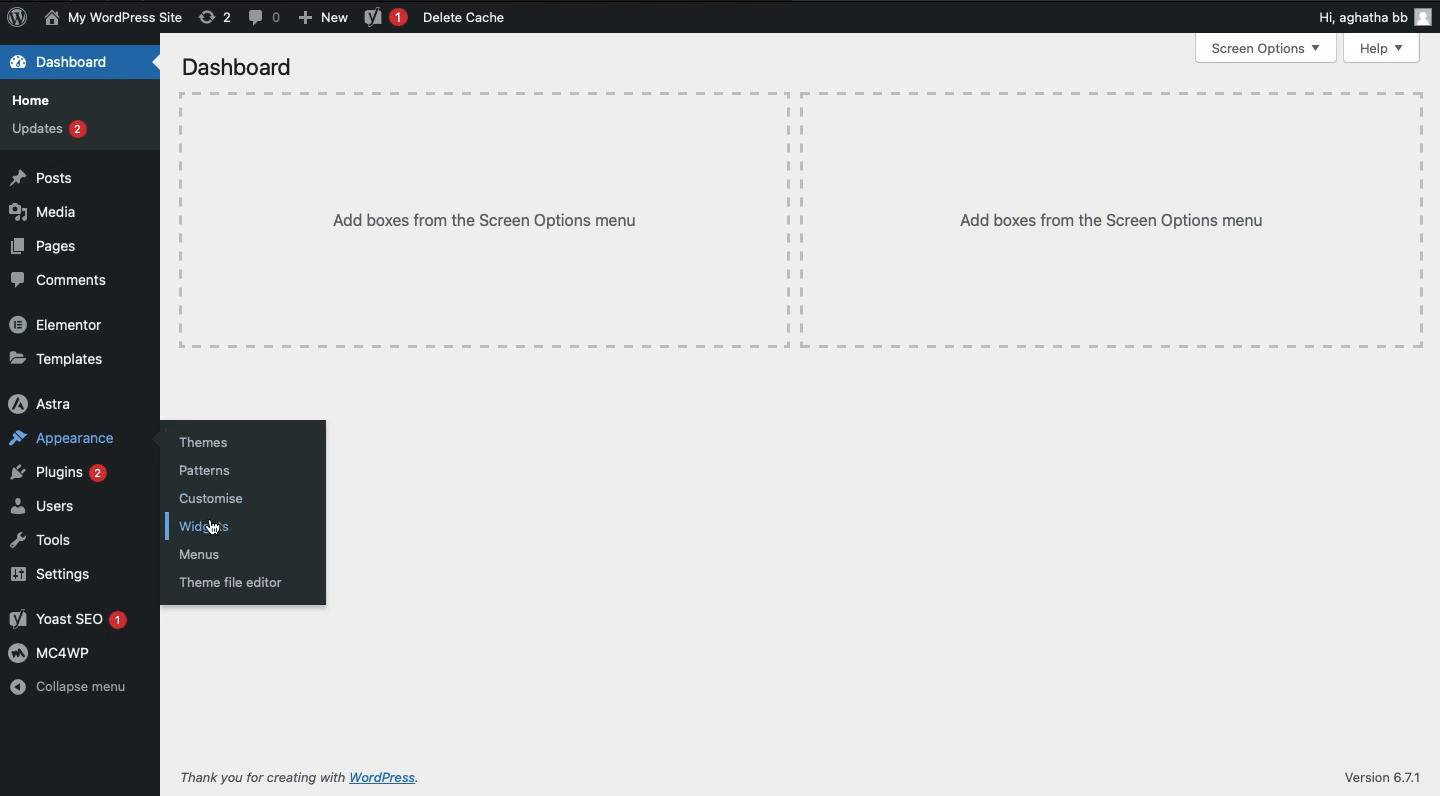 This screenshot has height=796, width=1440. What do you see at coordinates (1269, 49) in the screenshot?
I see `Screen Options ` at bounding box center [1269, 49].